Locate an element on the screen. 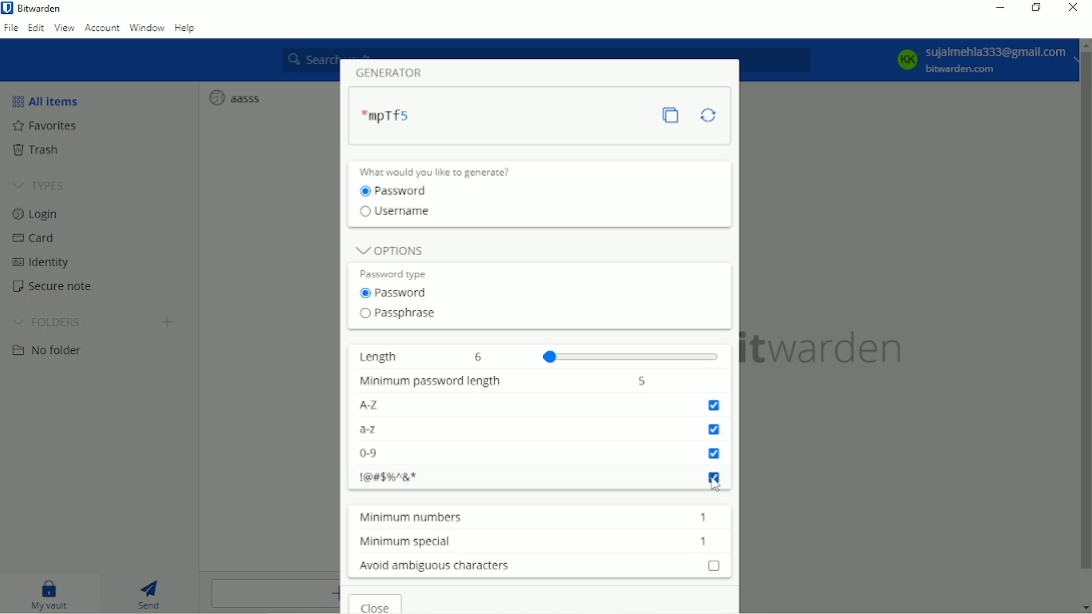  View is located at coordinates (65, 28).